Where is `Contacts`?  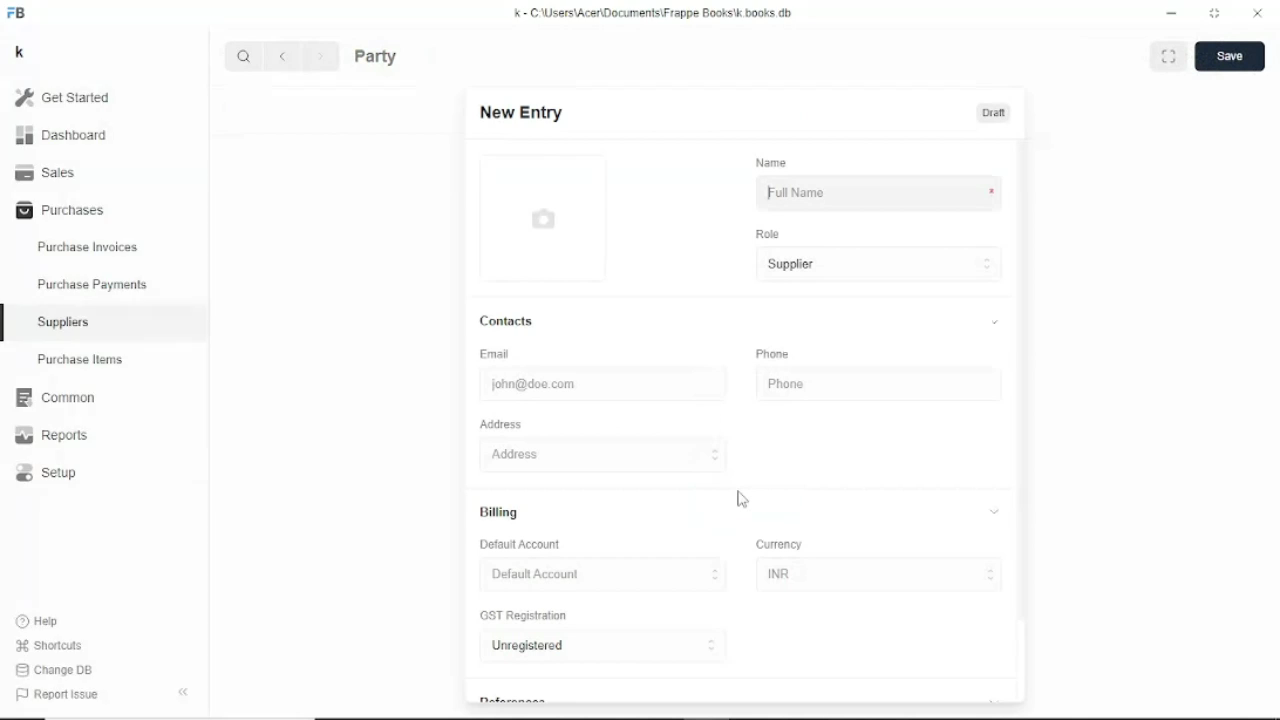
Contacts is located at coordinates (742, 321).